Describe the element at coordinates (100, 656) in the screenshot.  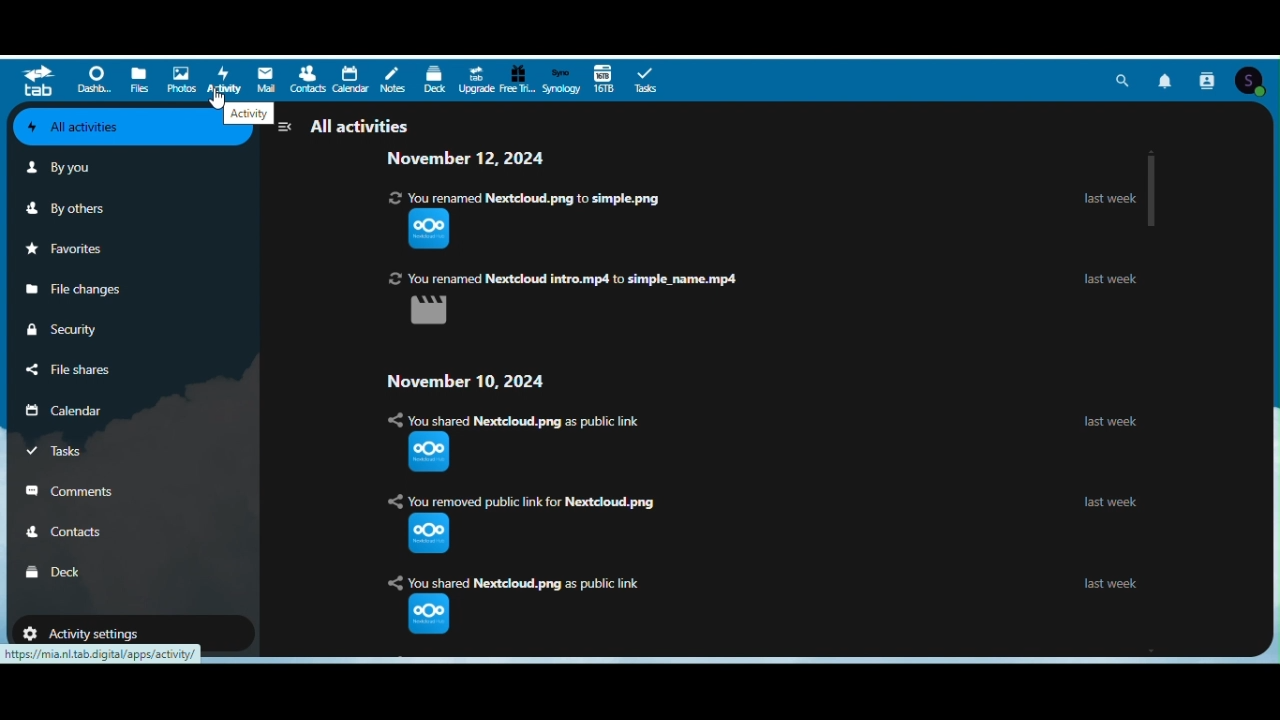
I see `https://mia.nl.tab.digital/apps/activity/` at that location.